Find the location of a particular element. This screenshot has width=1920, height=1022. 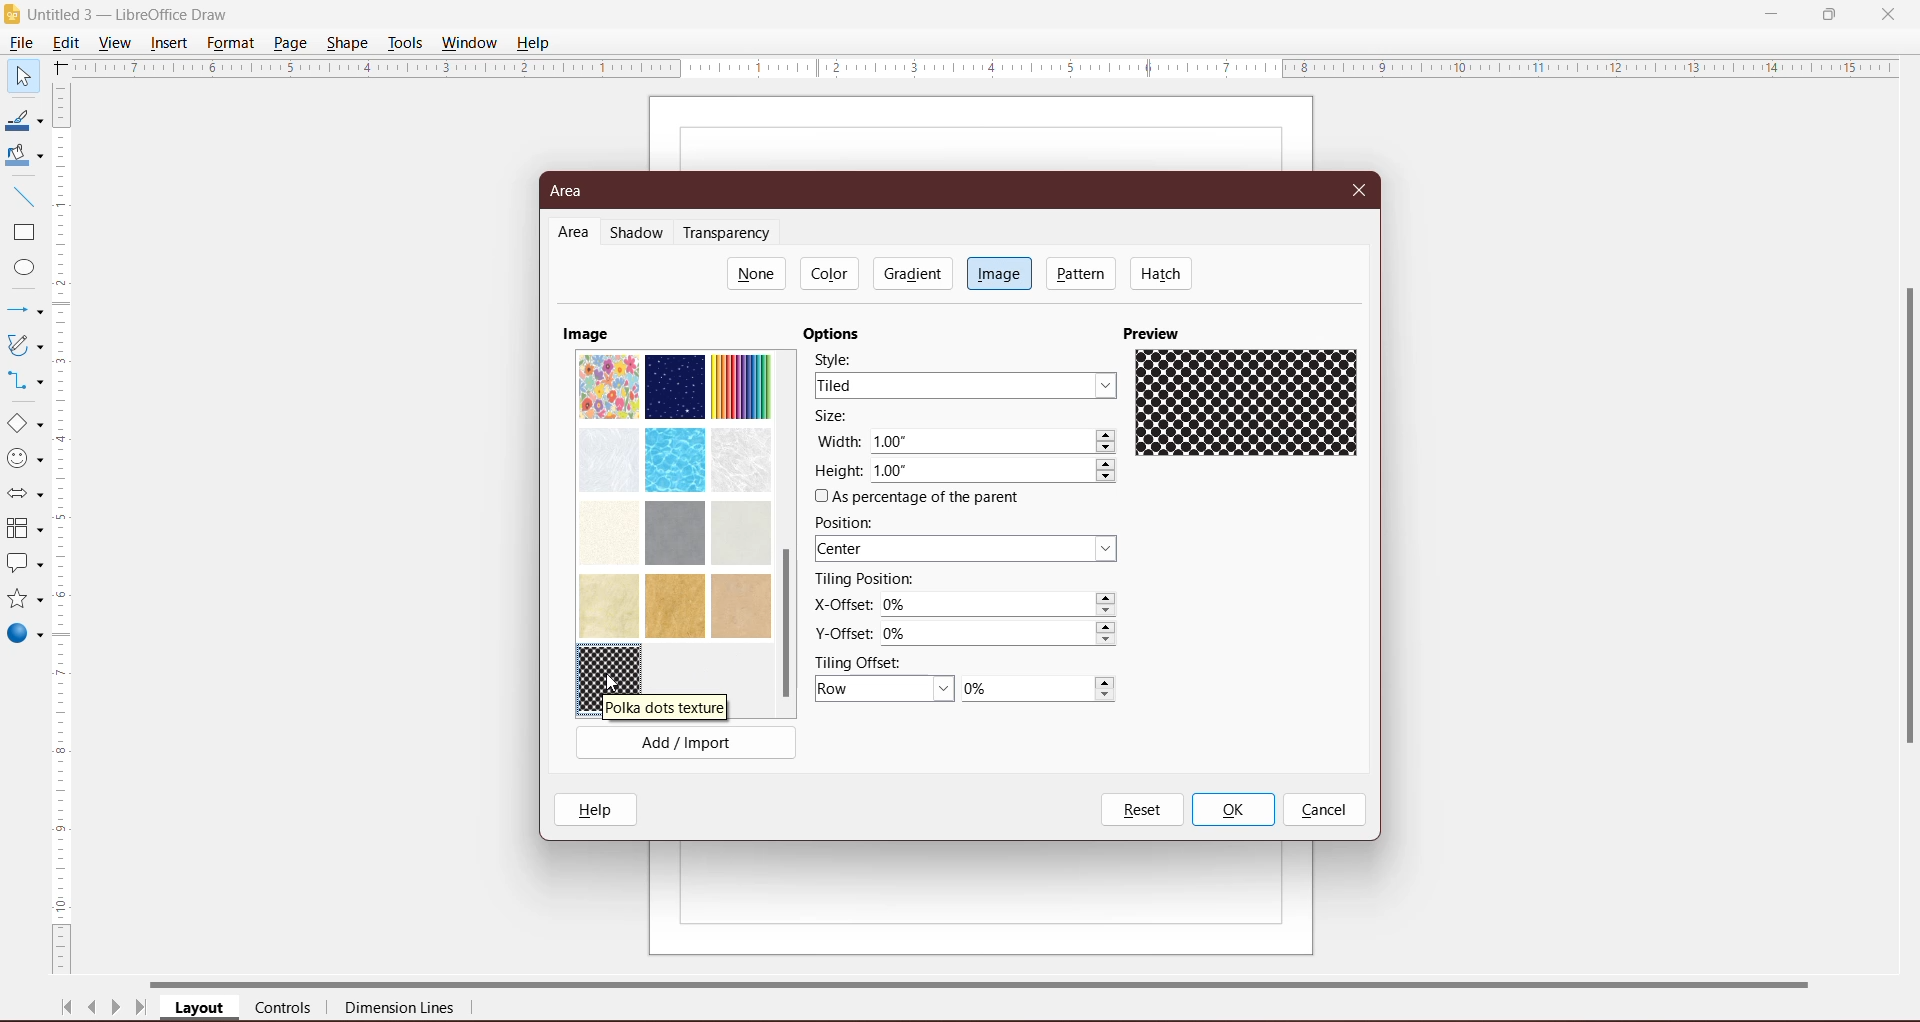

Hatch is located at coordinates (1162, 273).